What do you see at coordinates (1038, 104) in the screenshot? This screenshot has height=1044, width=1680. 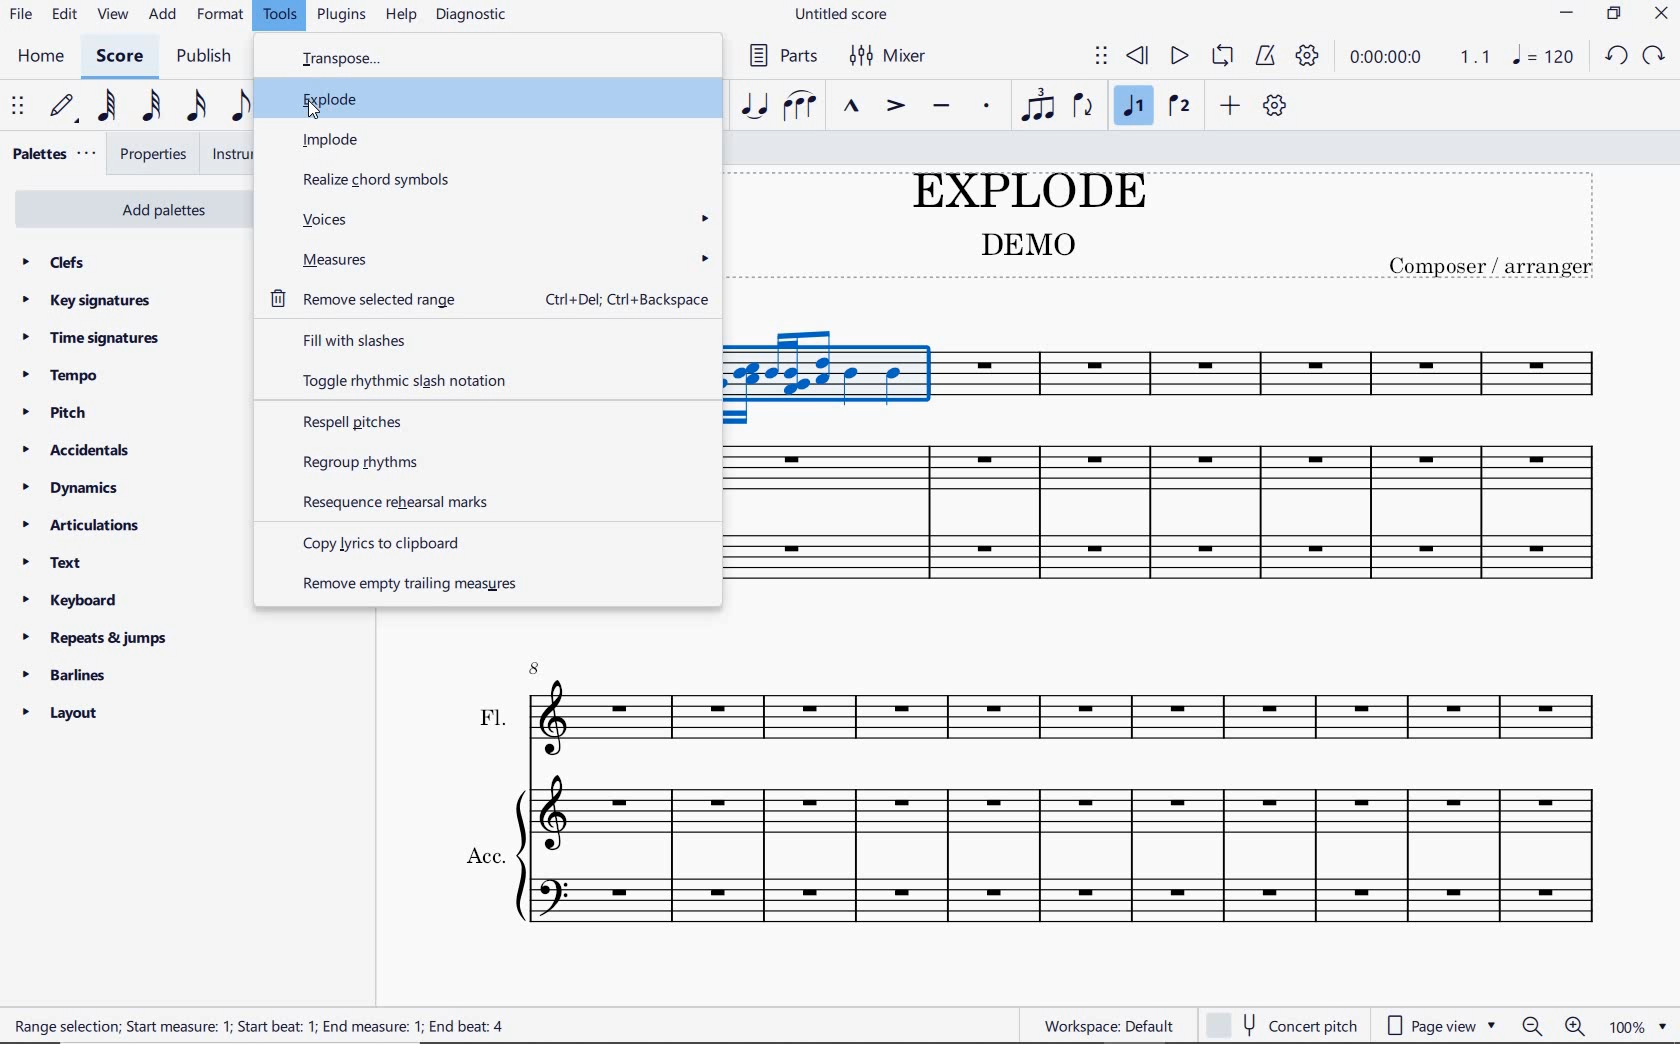 I see `tuplet` at bounding box center [1038, 104].